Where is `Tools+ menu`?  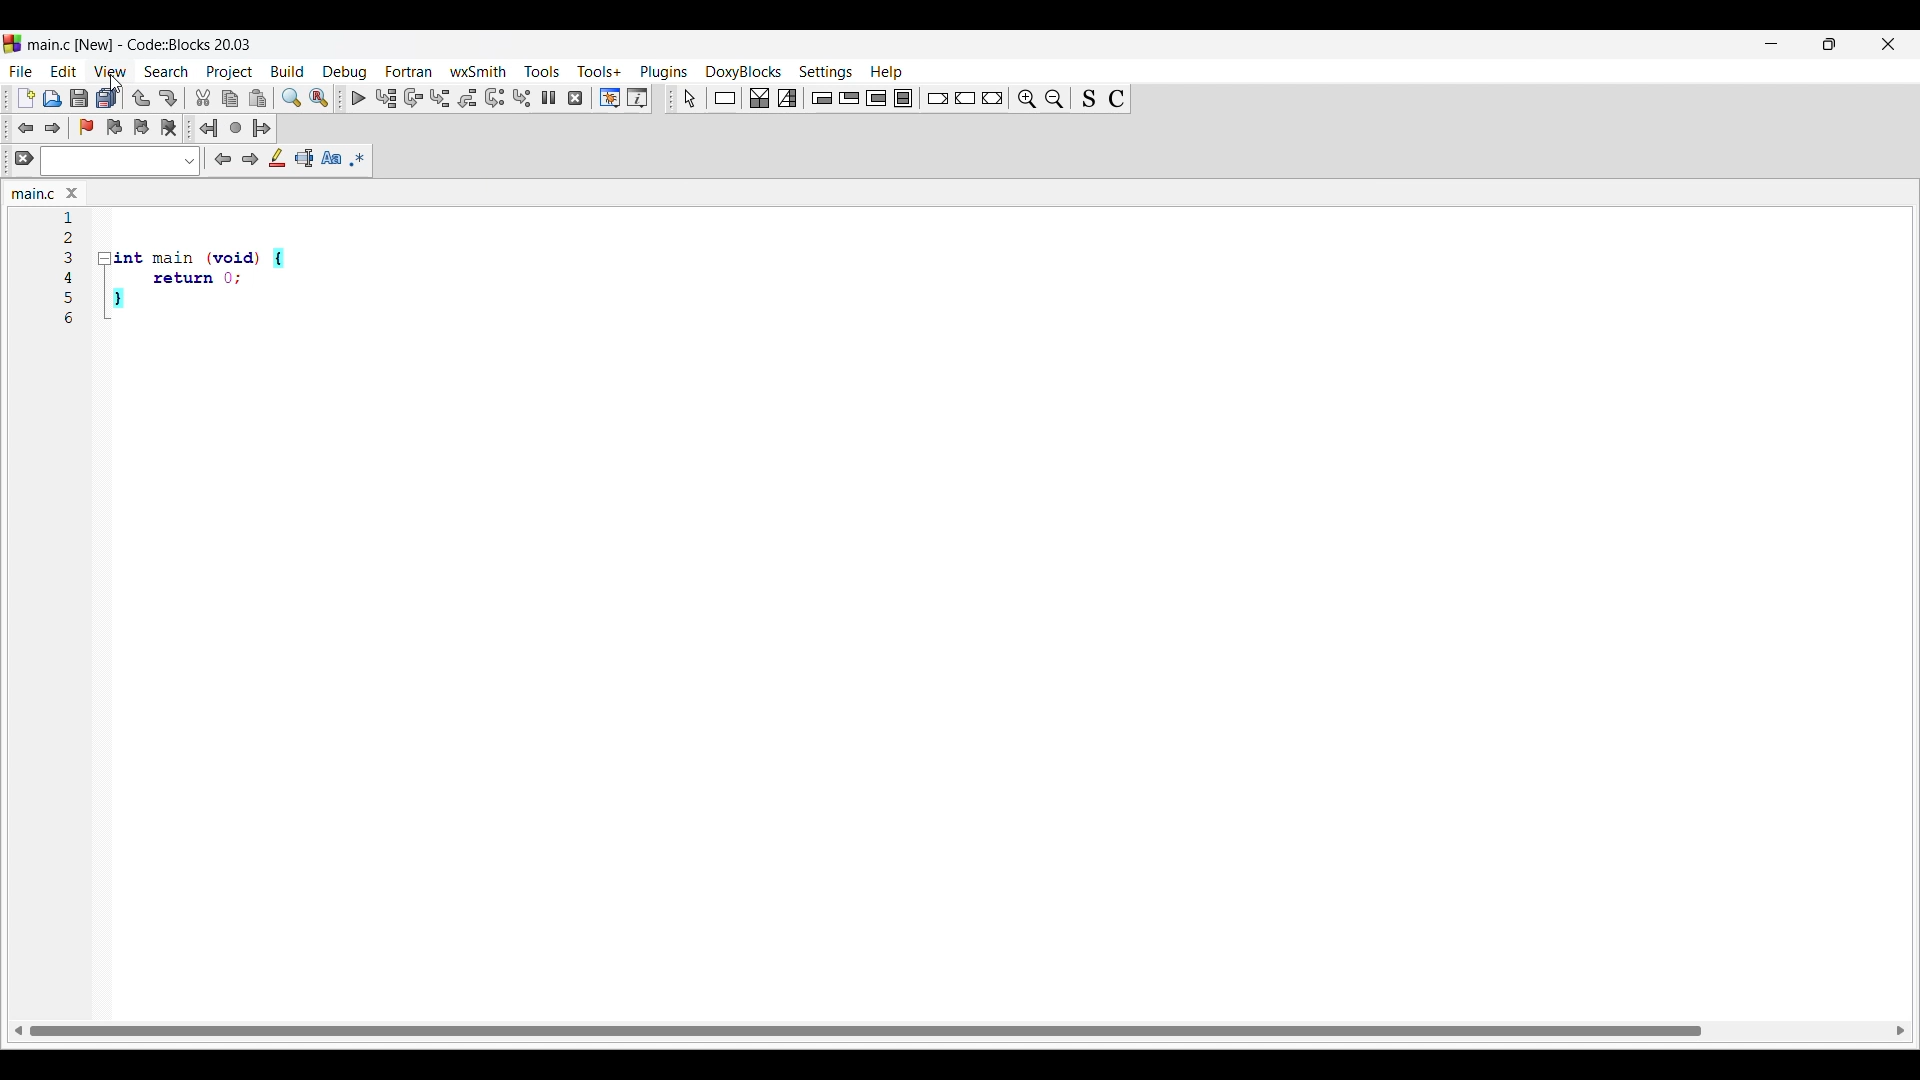 Tools+ menu is located at coordinates (599, 71).